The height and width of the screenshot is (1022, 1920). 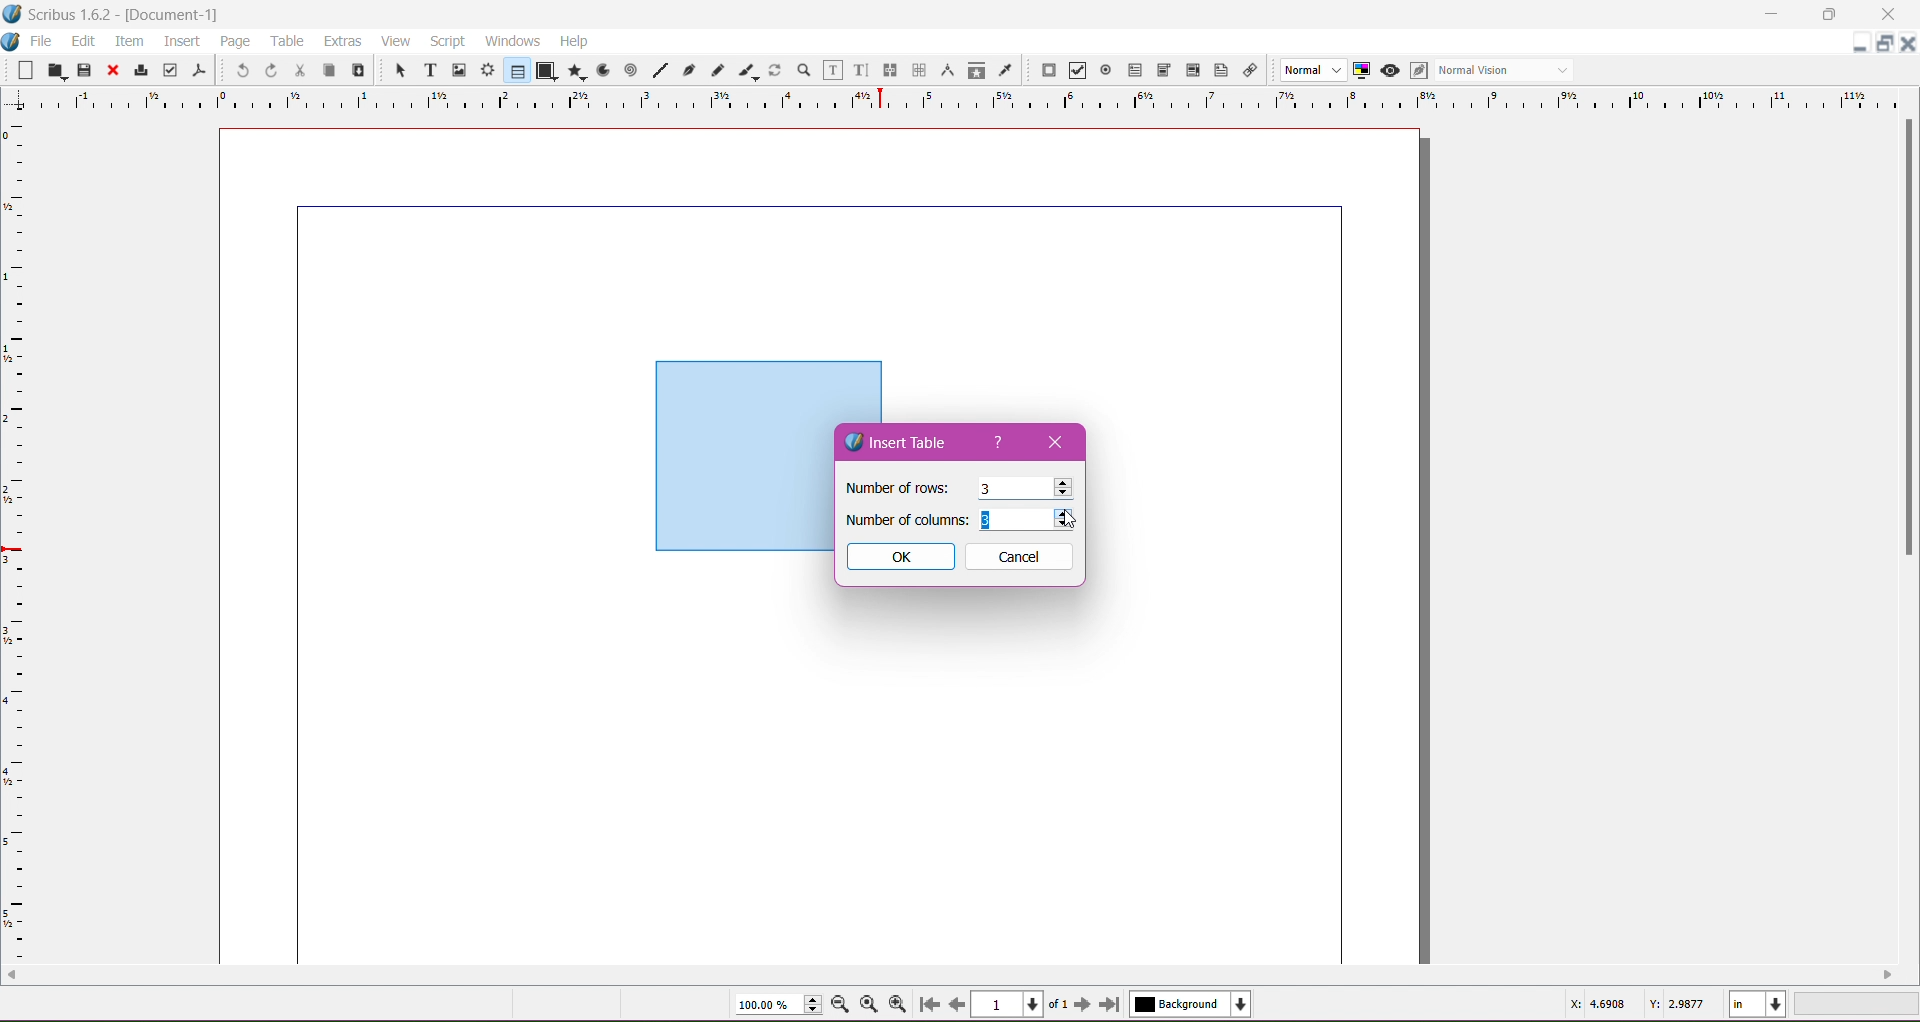 What do you see at coordinates (1060, 490) in the screenshot?
I see `cursor` at bounding box center [1060, 490].